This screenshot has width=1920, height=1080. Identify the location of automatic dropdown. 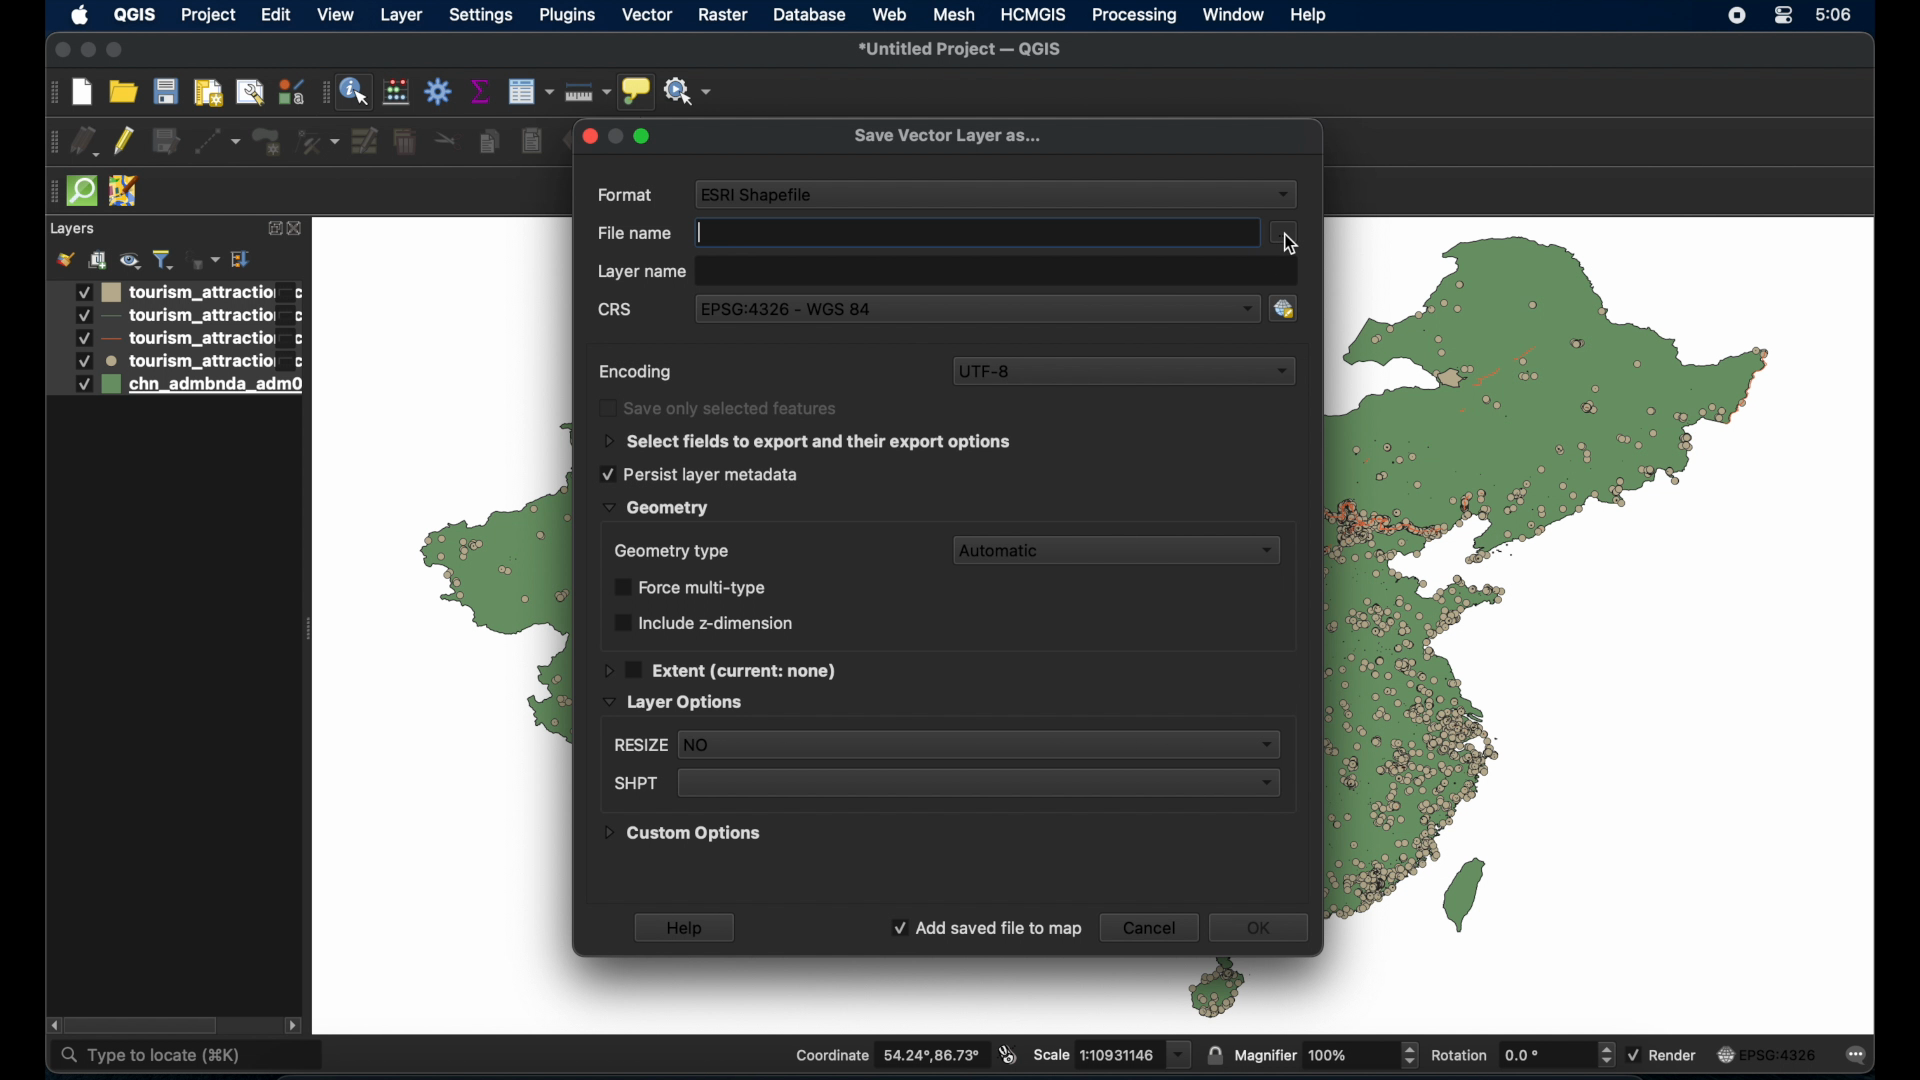
(1122, 550).